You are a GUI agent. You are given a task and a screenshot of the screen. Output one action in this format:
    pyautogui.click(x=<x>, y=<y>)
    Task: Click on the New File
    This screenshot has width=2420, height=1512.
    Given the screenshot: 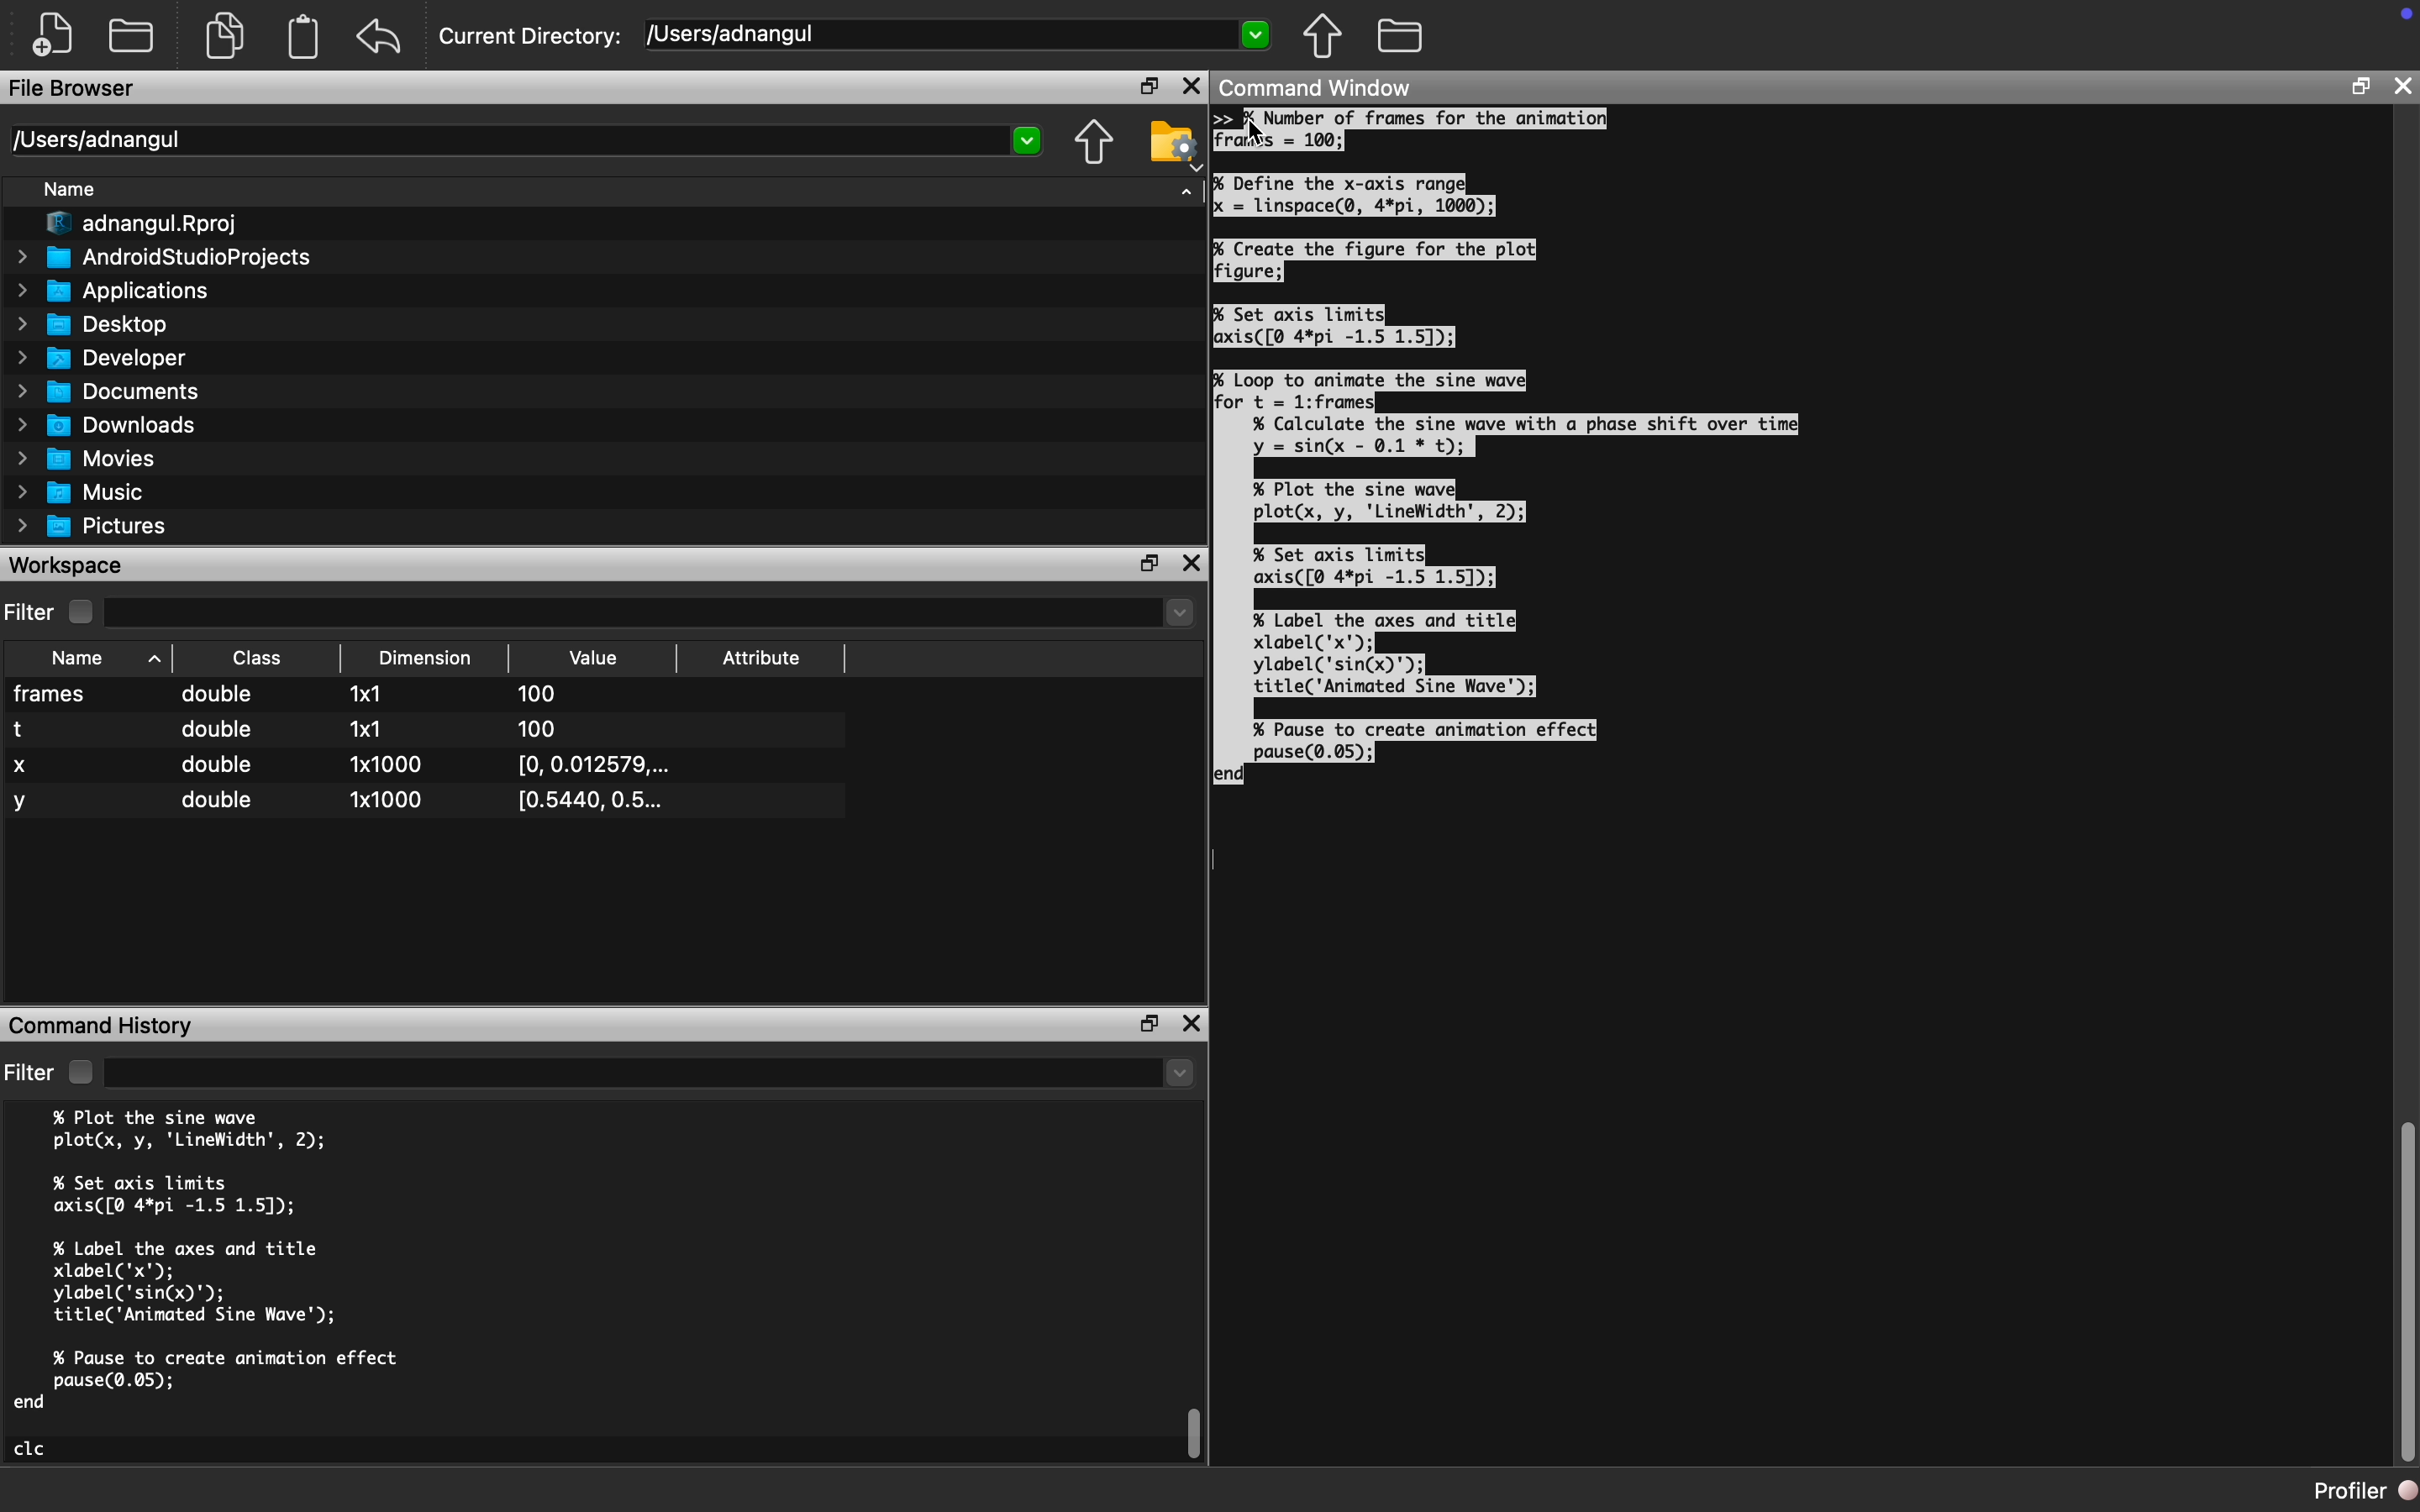 What is the action you would take?
    pyautogui.click(x=51, y=32)
    